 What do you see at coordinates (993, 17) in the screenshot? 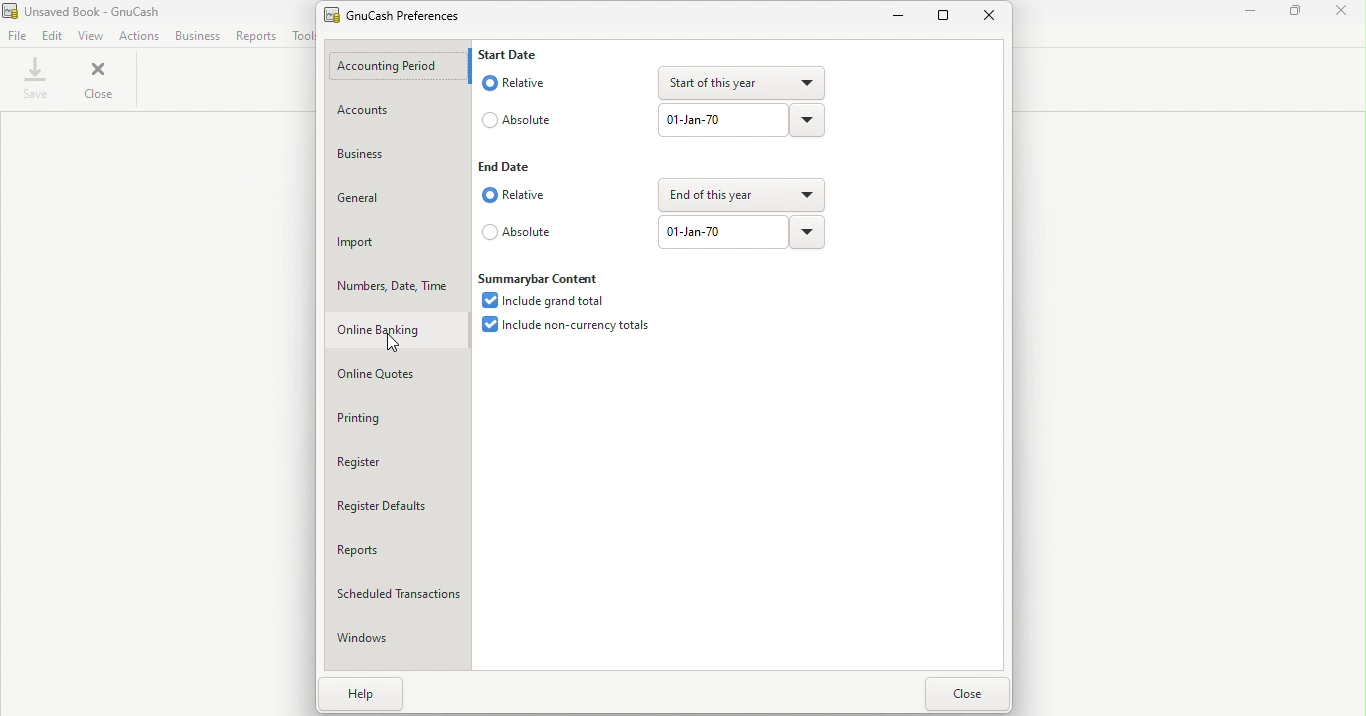
I see `Close` at bounding box center [993, 17].